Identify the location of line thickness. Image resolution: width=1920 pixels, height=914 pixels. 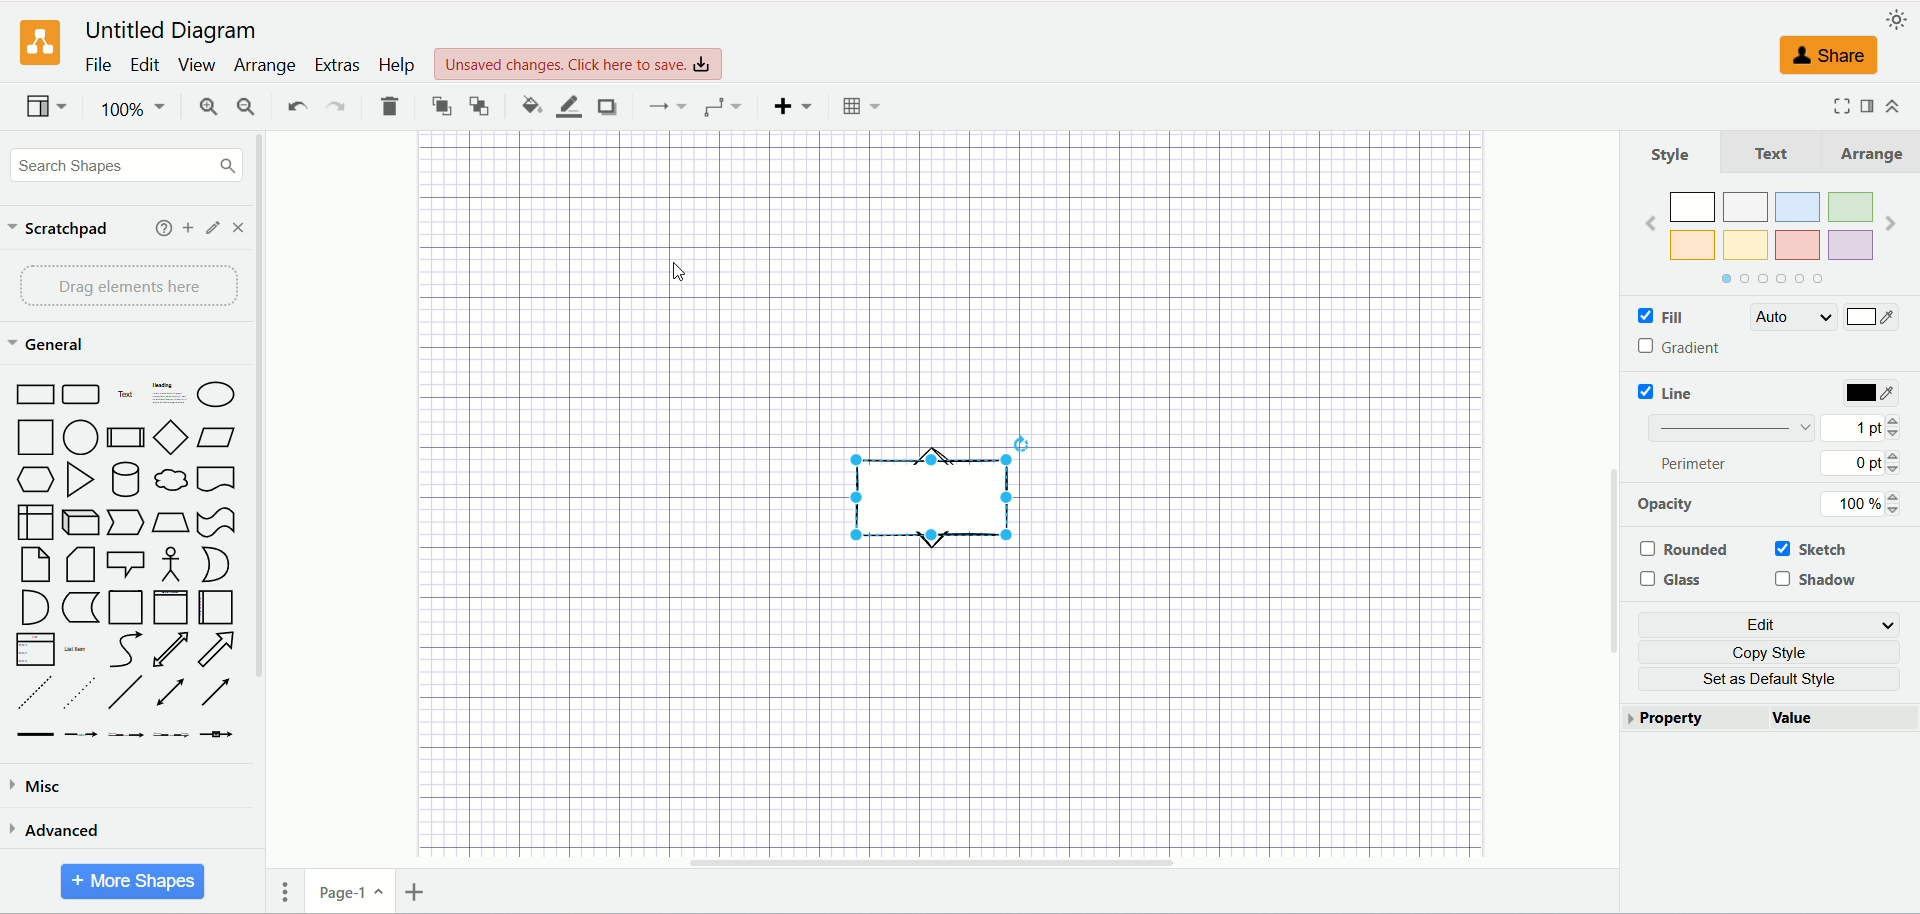
(1730, 431).